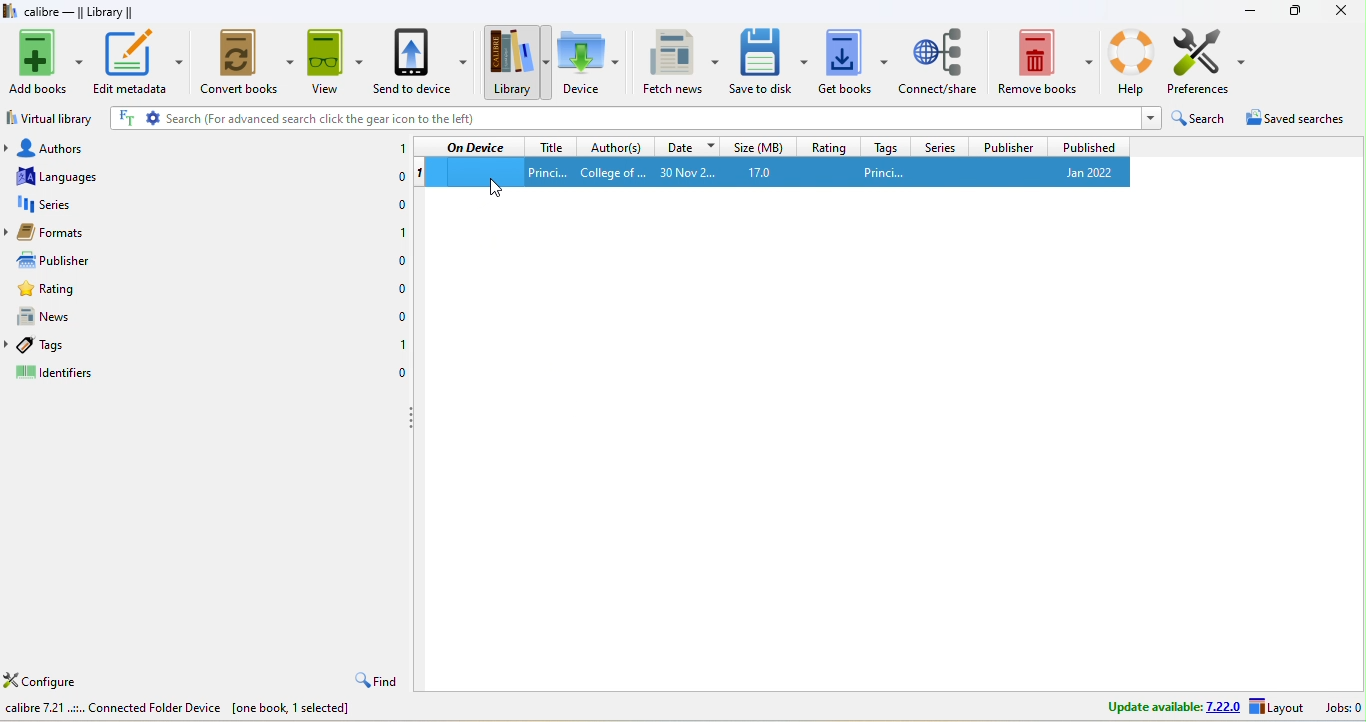  Describe the element at coordinates (399, 317) in the screenshot. I see `0` at that location.